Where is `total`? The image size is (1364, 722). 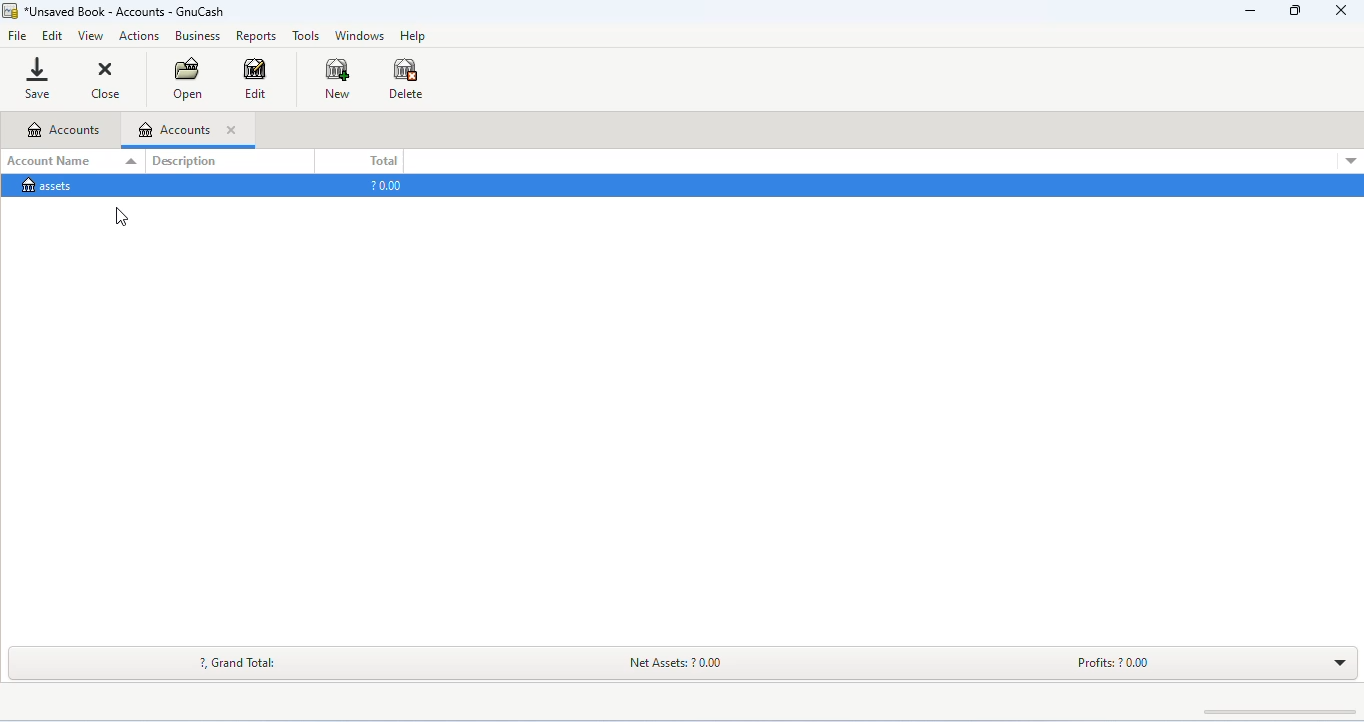
total is located at coordinates (382, 161).